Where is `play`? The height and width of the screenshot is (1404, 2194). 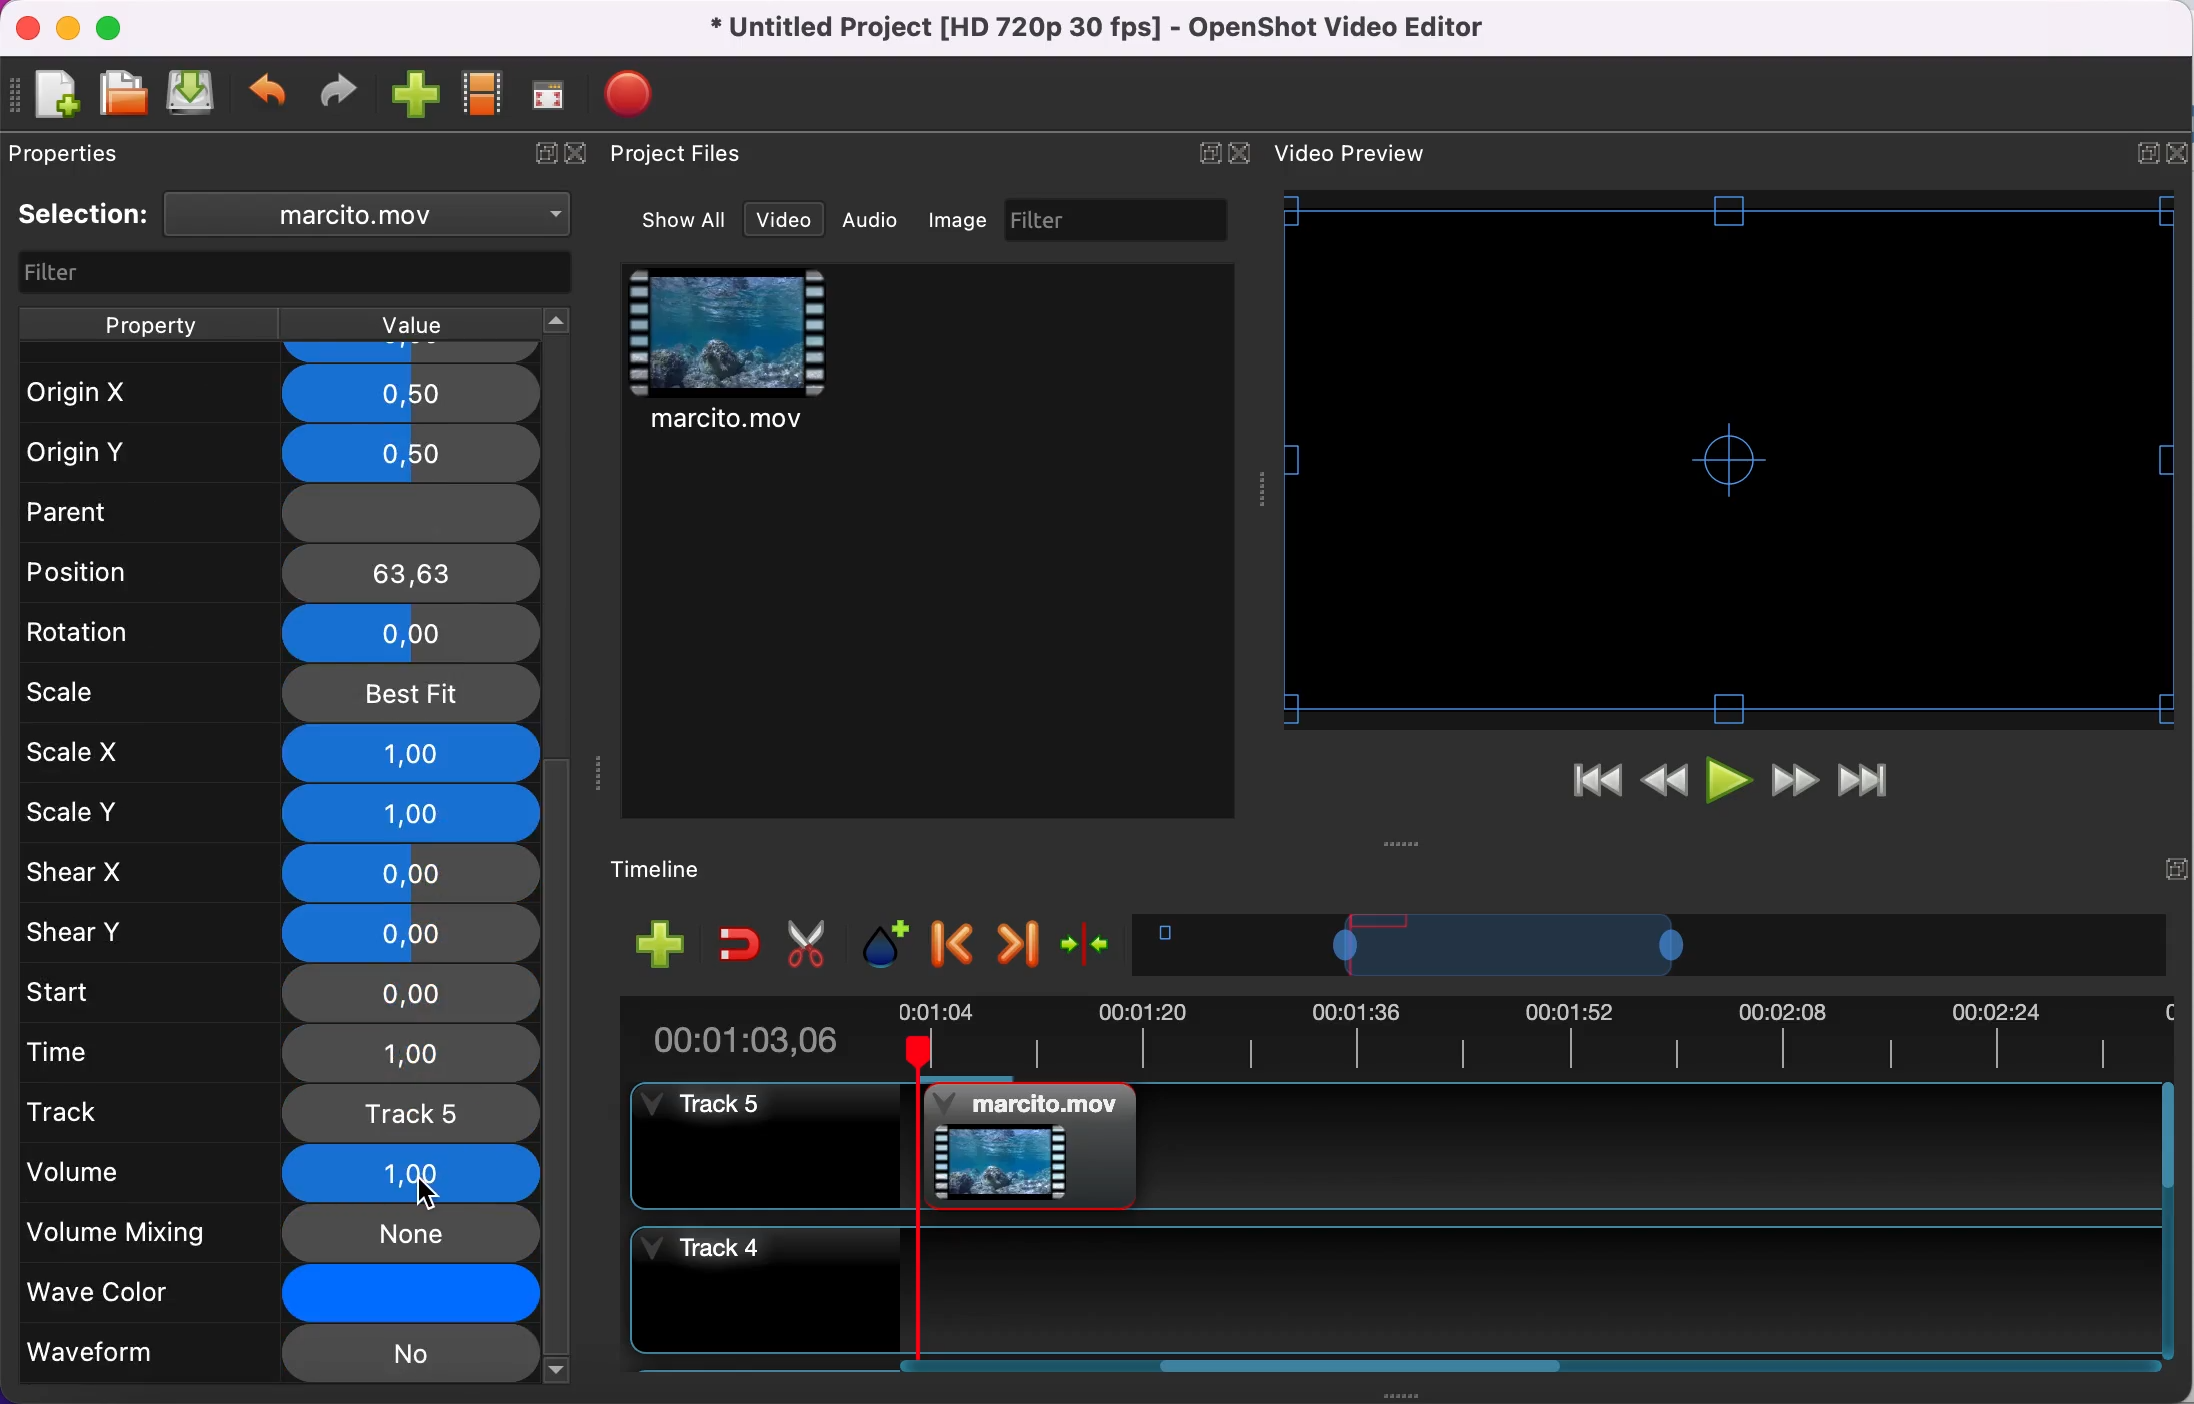 play is located at coordinates (1732, 785).